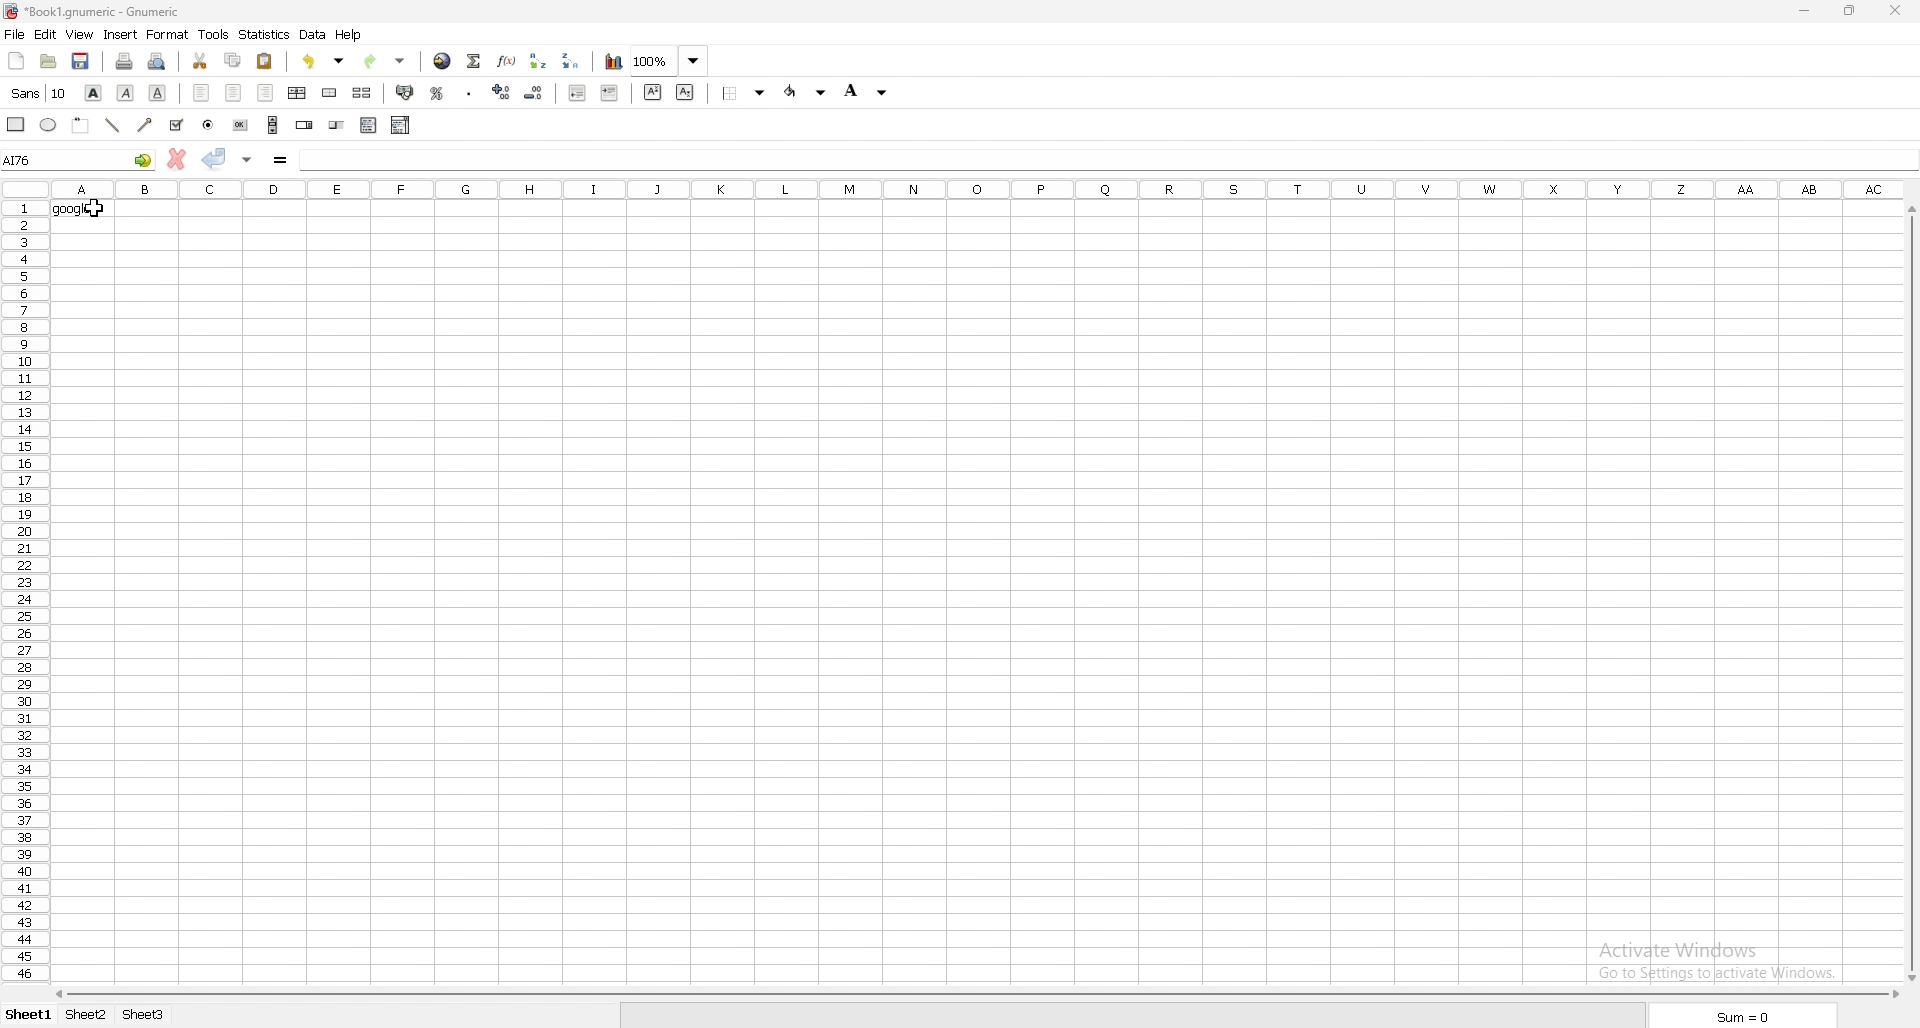 Image resolution: width=1920 pixels, height=1028 pixels. Describe the element at coordinates (687, 92) in the screenshot. I see `subscript` at that location.